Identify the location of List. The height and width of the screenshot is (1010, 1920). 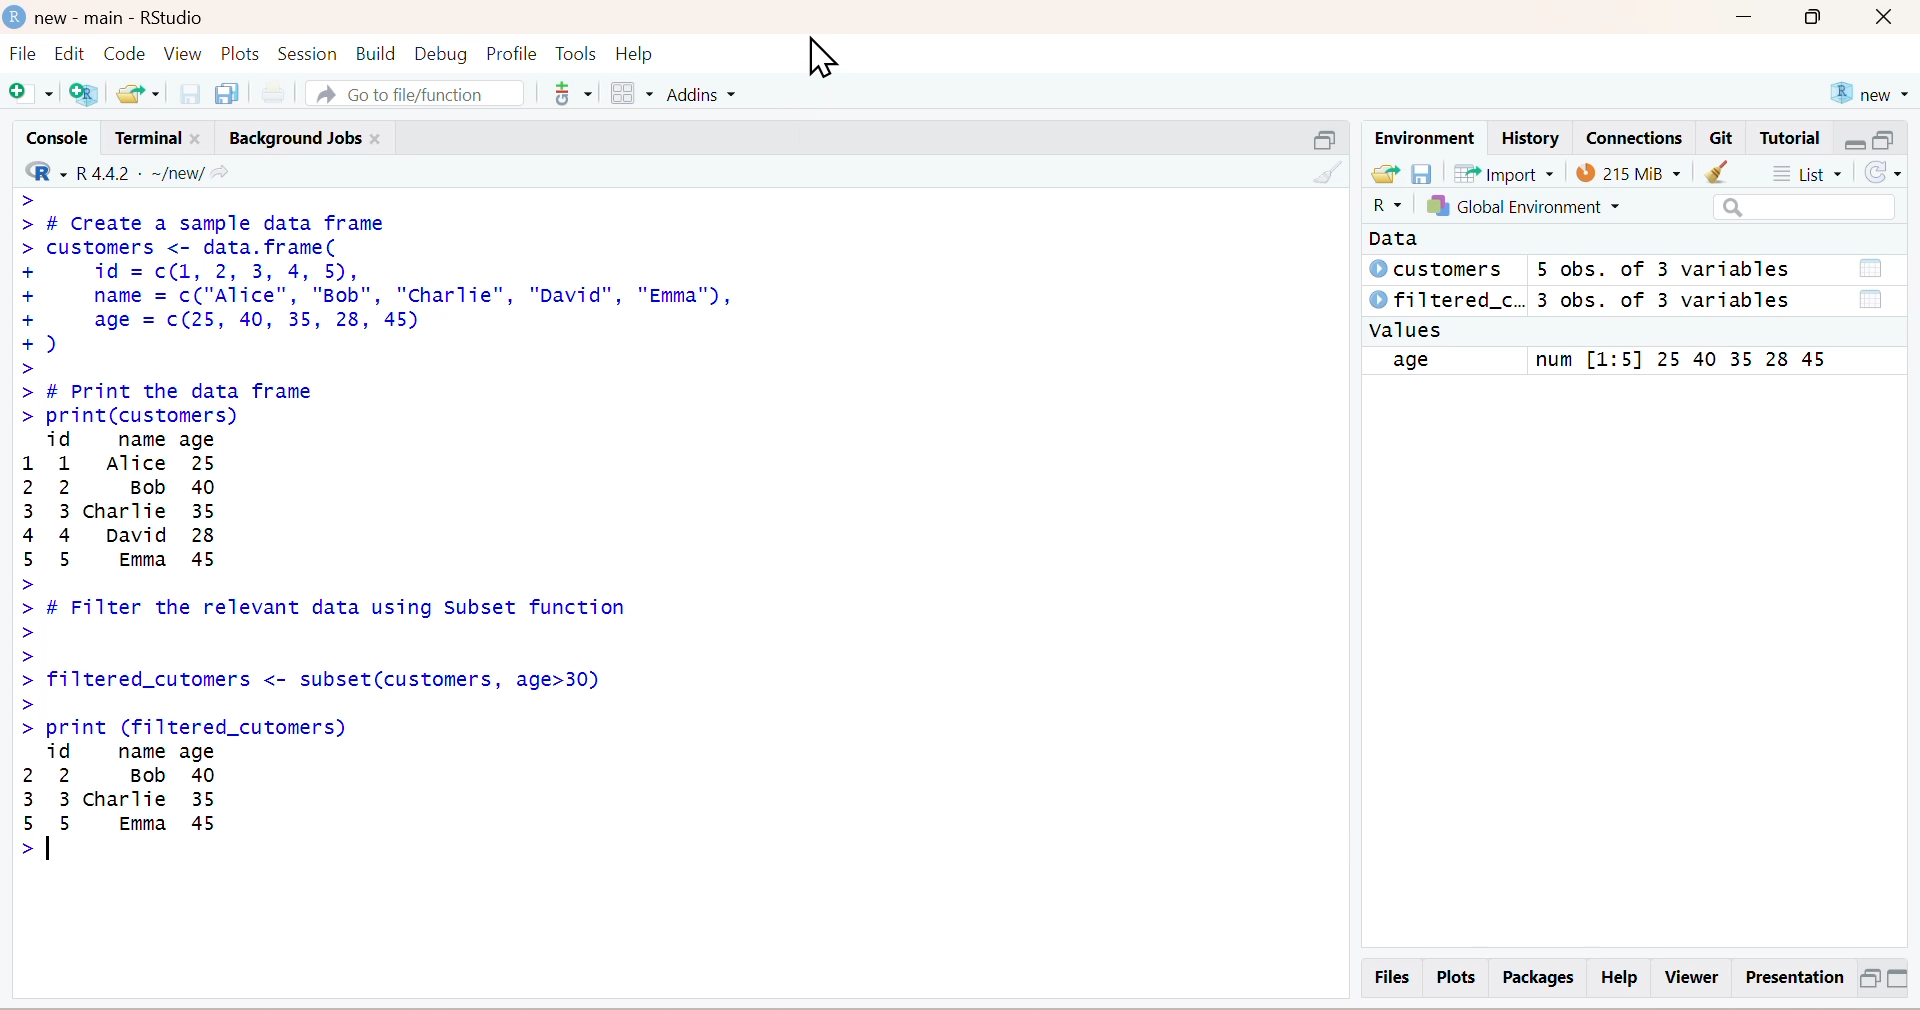
(1813, 173).